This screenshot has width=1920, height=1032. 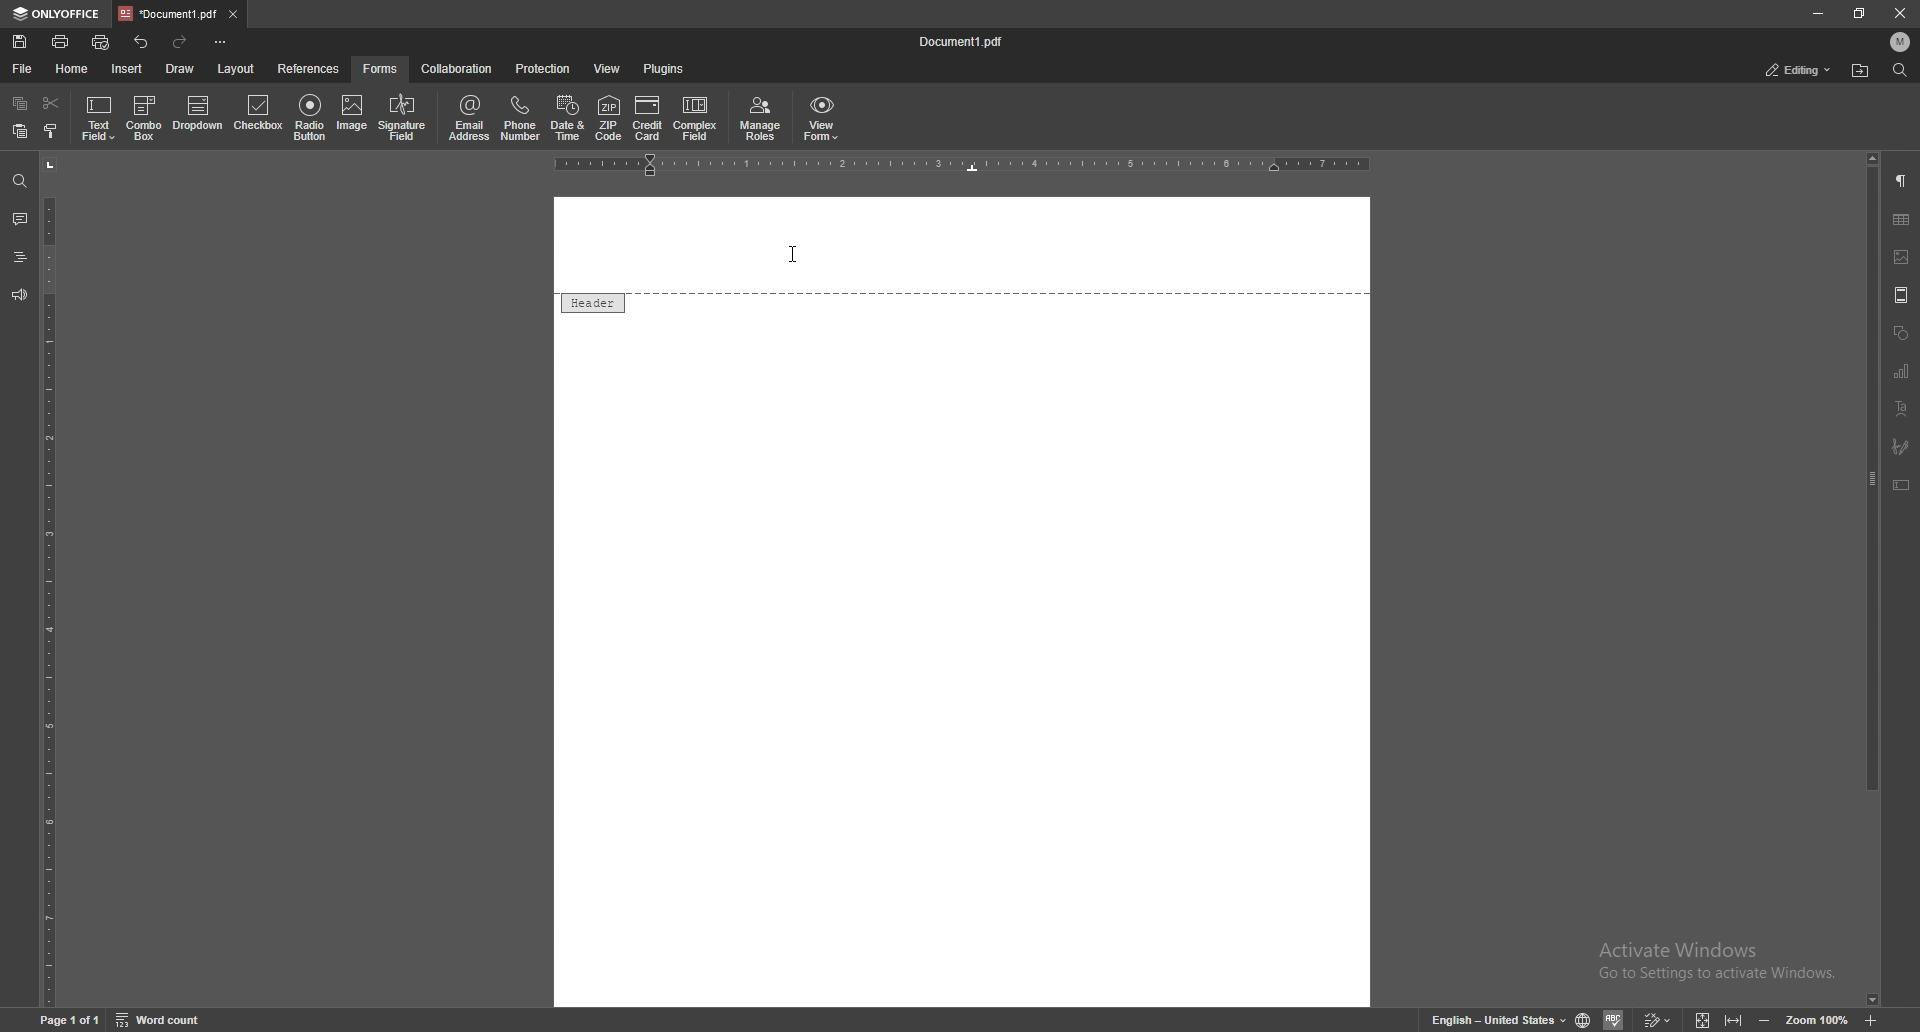 What do you see at coordinates (1584, 1017) in the screenshot?
I see `change doc language` at bounding box center [1584, 1017].